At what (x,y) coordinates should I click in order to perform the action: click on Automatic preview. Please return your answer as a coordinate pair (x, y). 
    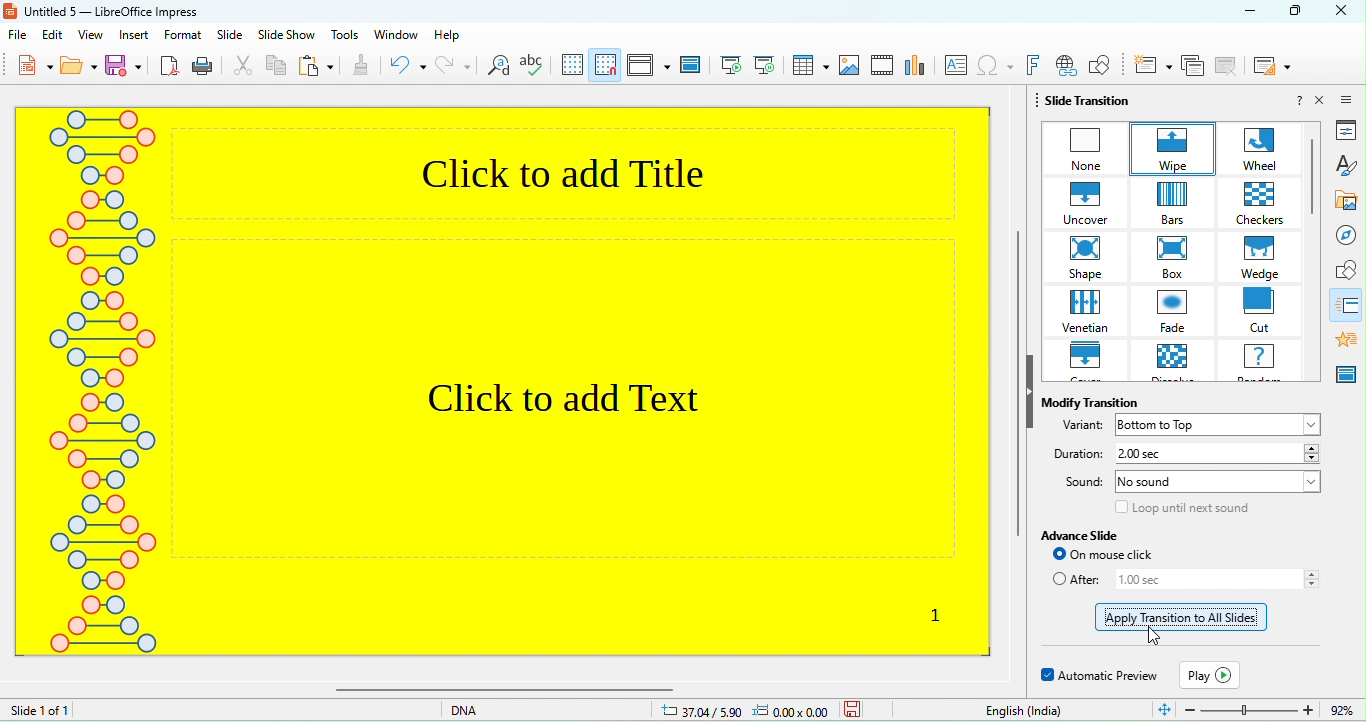
    Looking at the image, I should click on (1098, 674).